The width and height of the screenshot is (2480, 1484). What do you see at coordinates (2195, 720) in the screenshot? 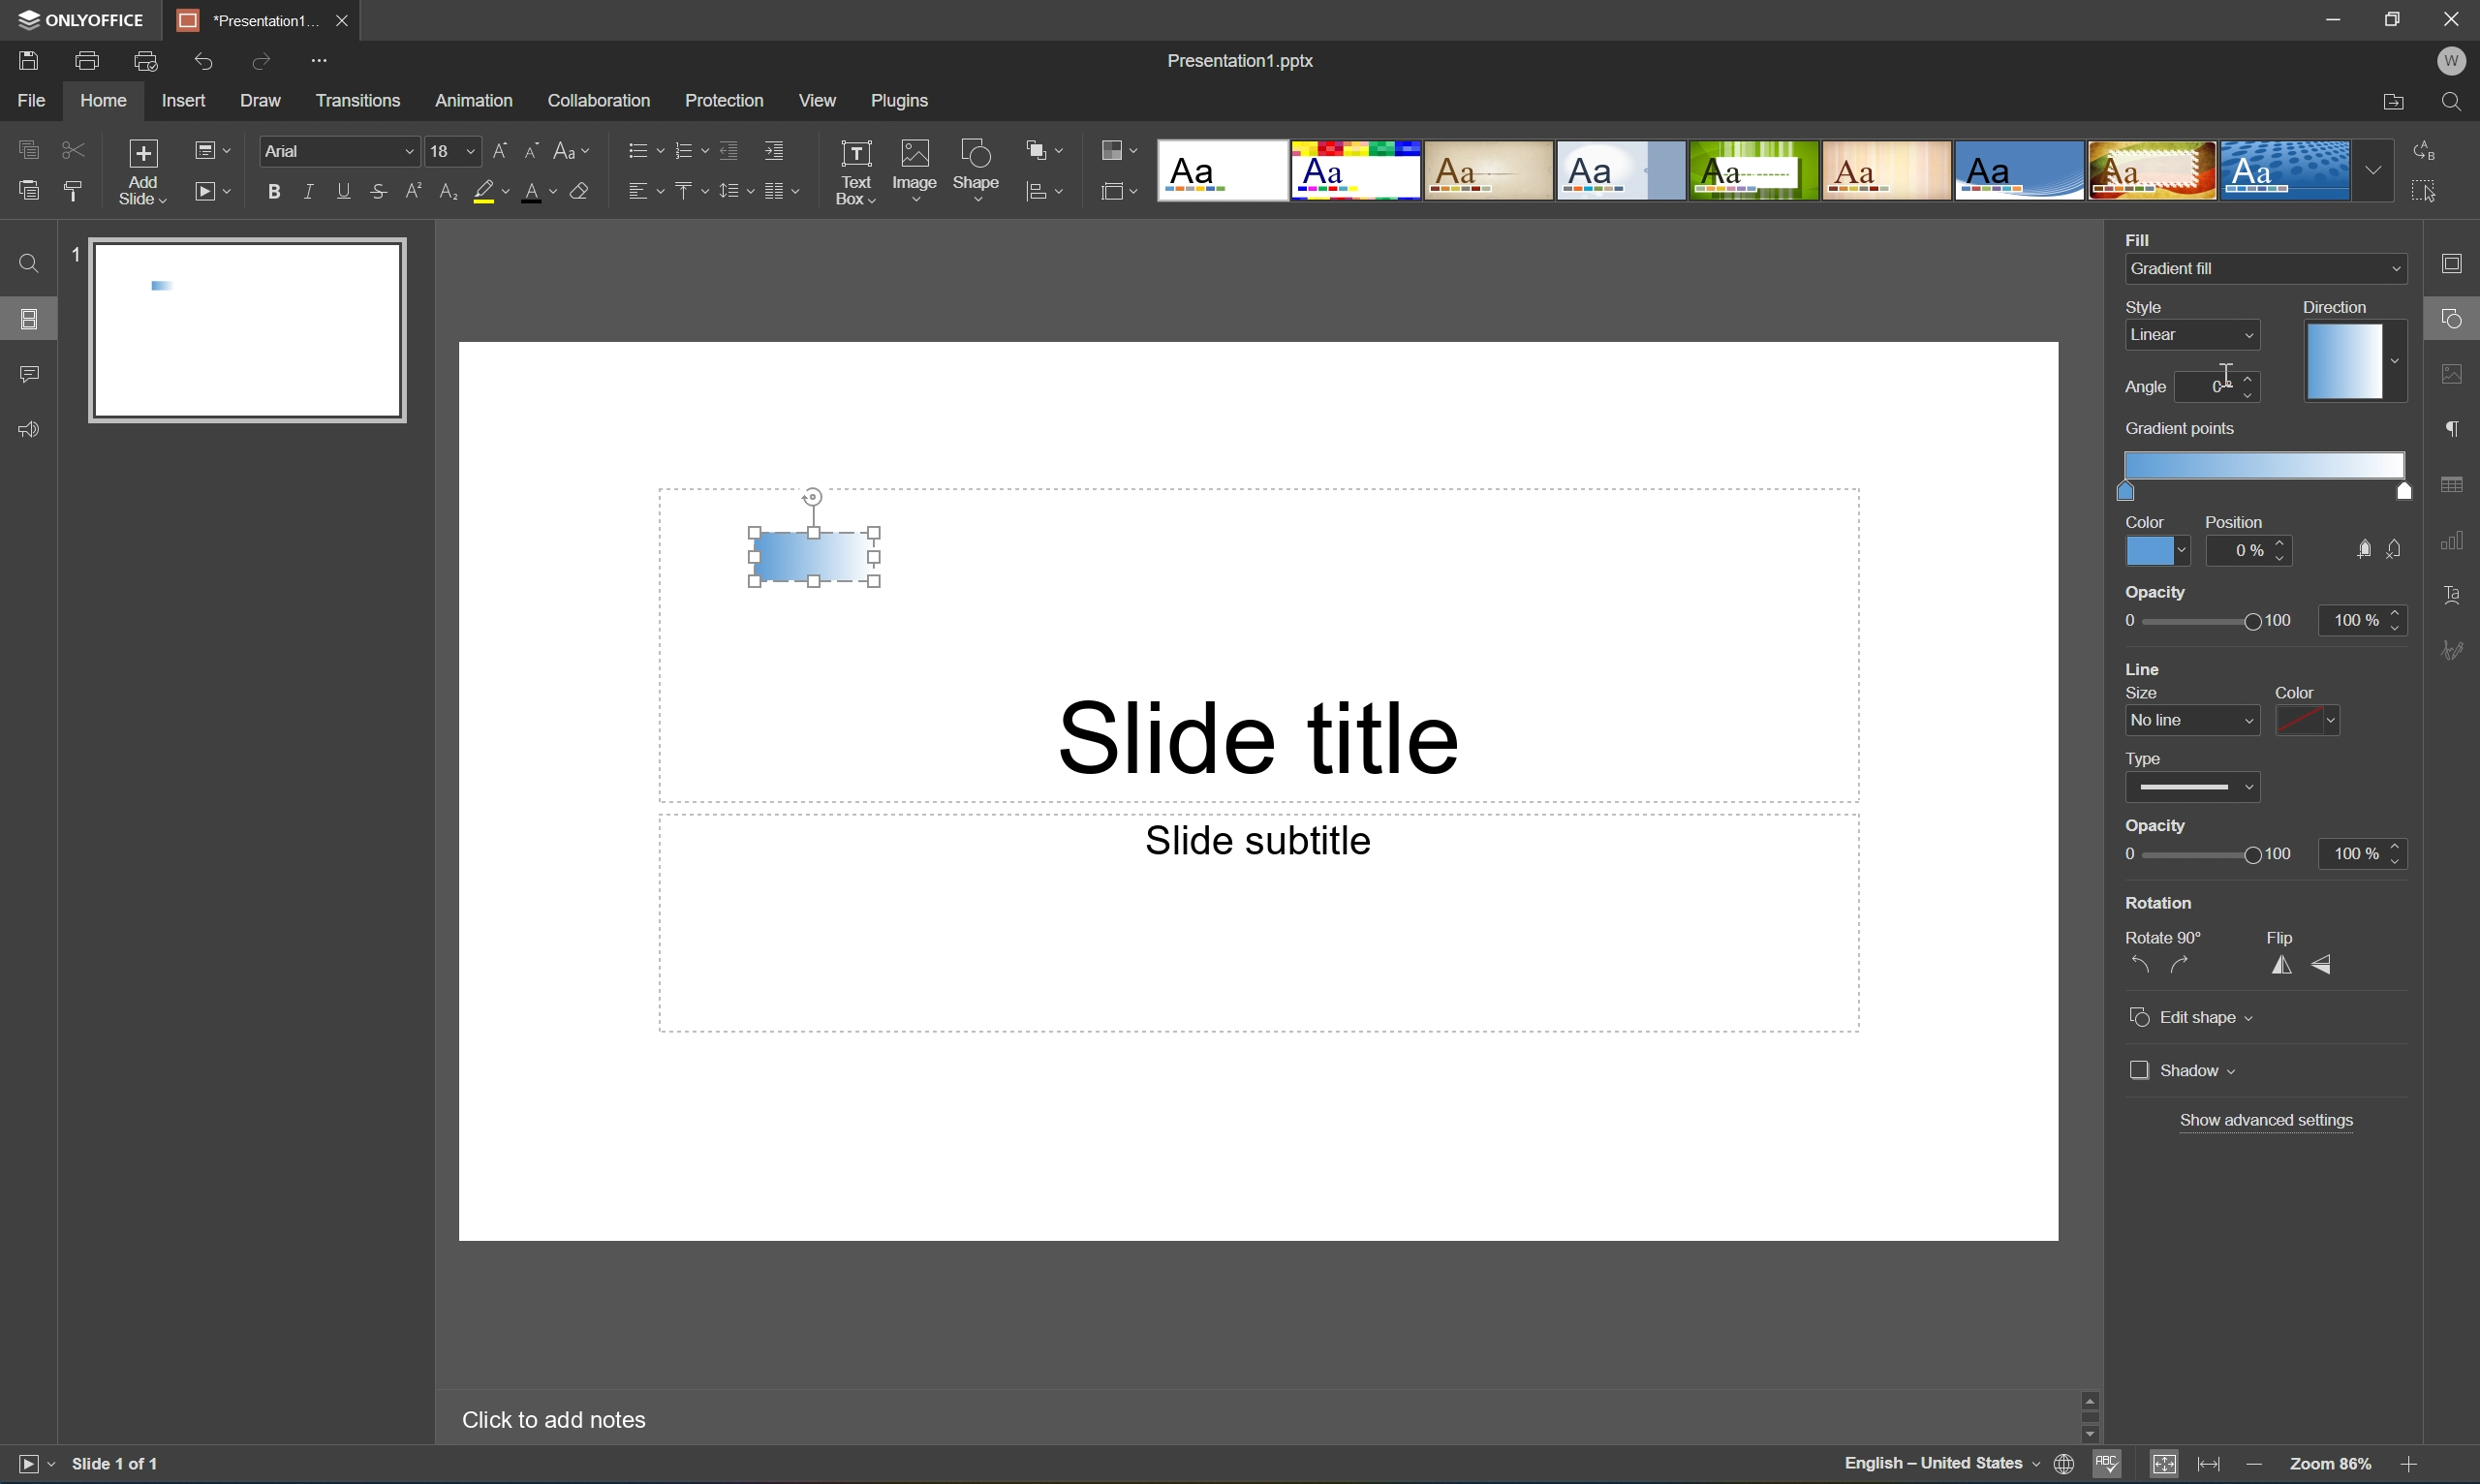
I see `line size dropdown` at bounding box center [2195, 720].